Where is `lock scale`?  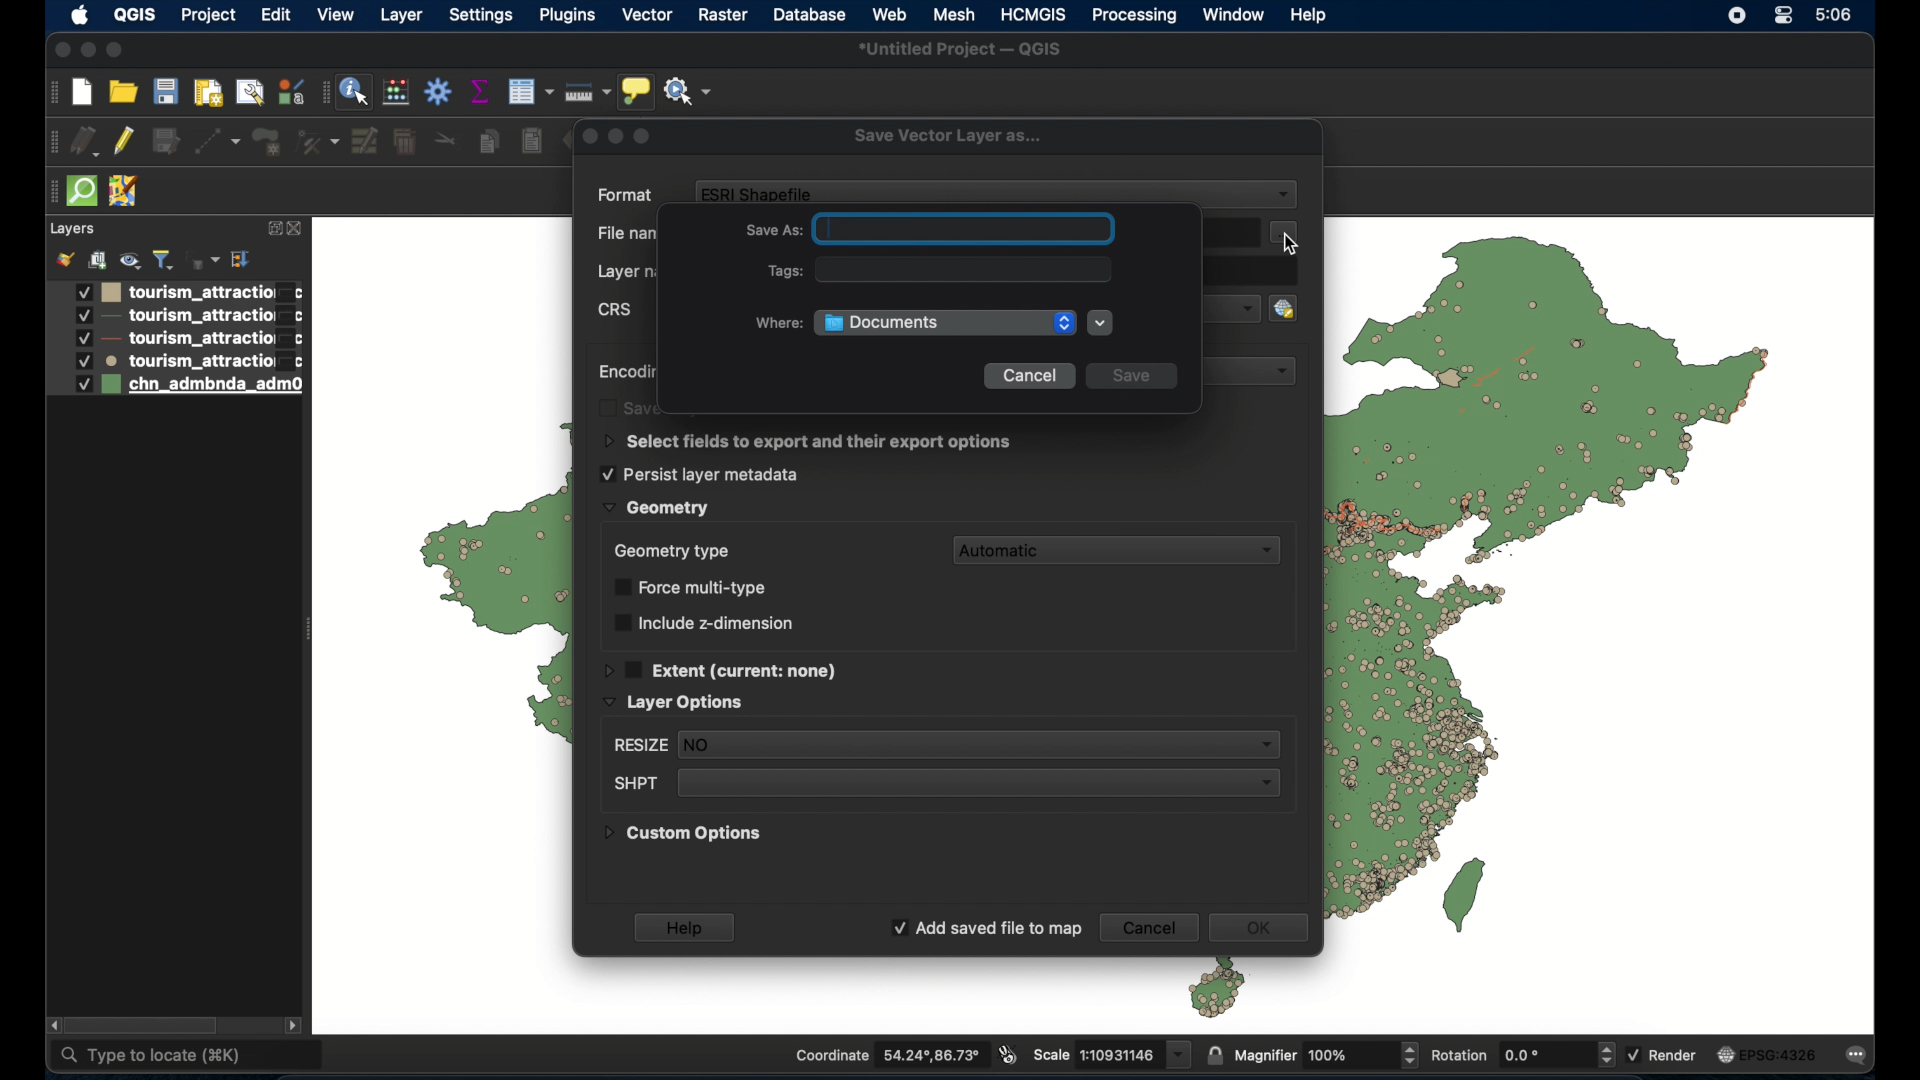
lock scale is located at coordinates (1214, 1052).